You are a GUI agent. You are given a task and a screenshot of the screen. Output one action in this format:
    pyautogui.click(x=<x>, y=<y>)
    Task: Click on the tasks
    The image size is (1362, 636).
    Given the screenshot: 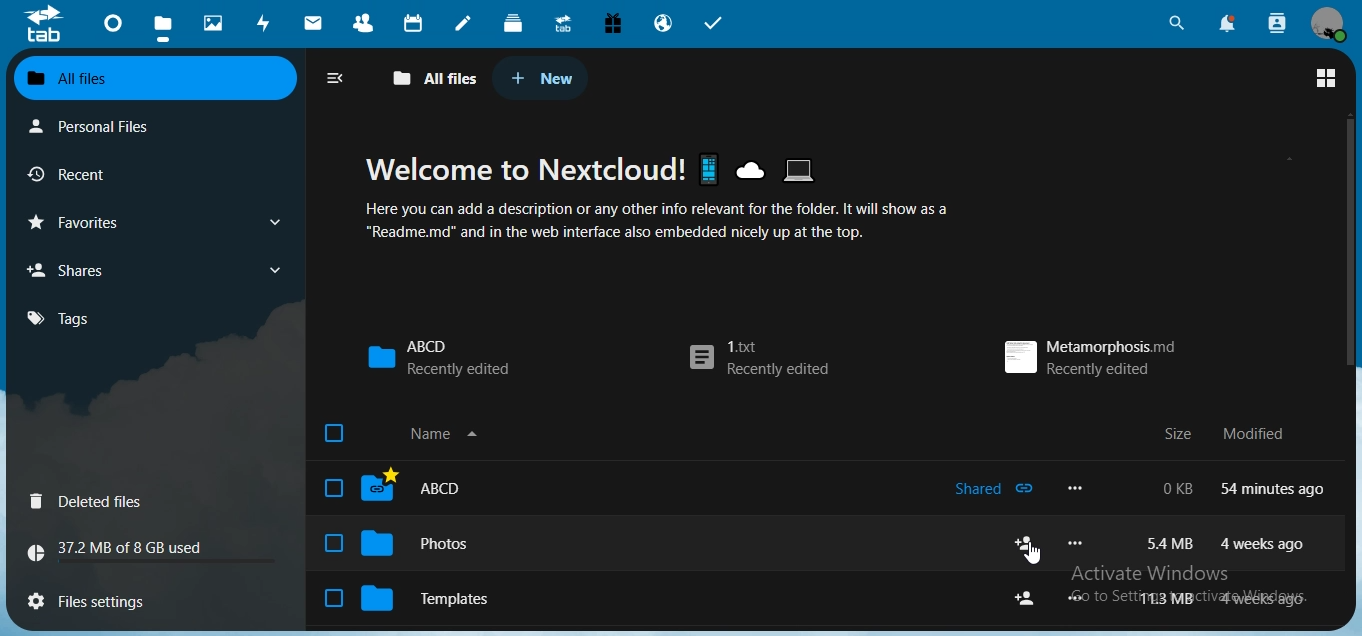 What is the action you would take?
    pyautogui.click(x=715, y=24)
    